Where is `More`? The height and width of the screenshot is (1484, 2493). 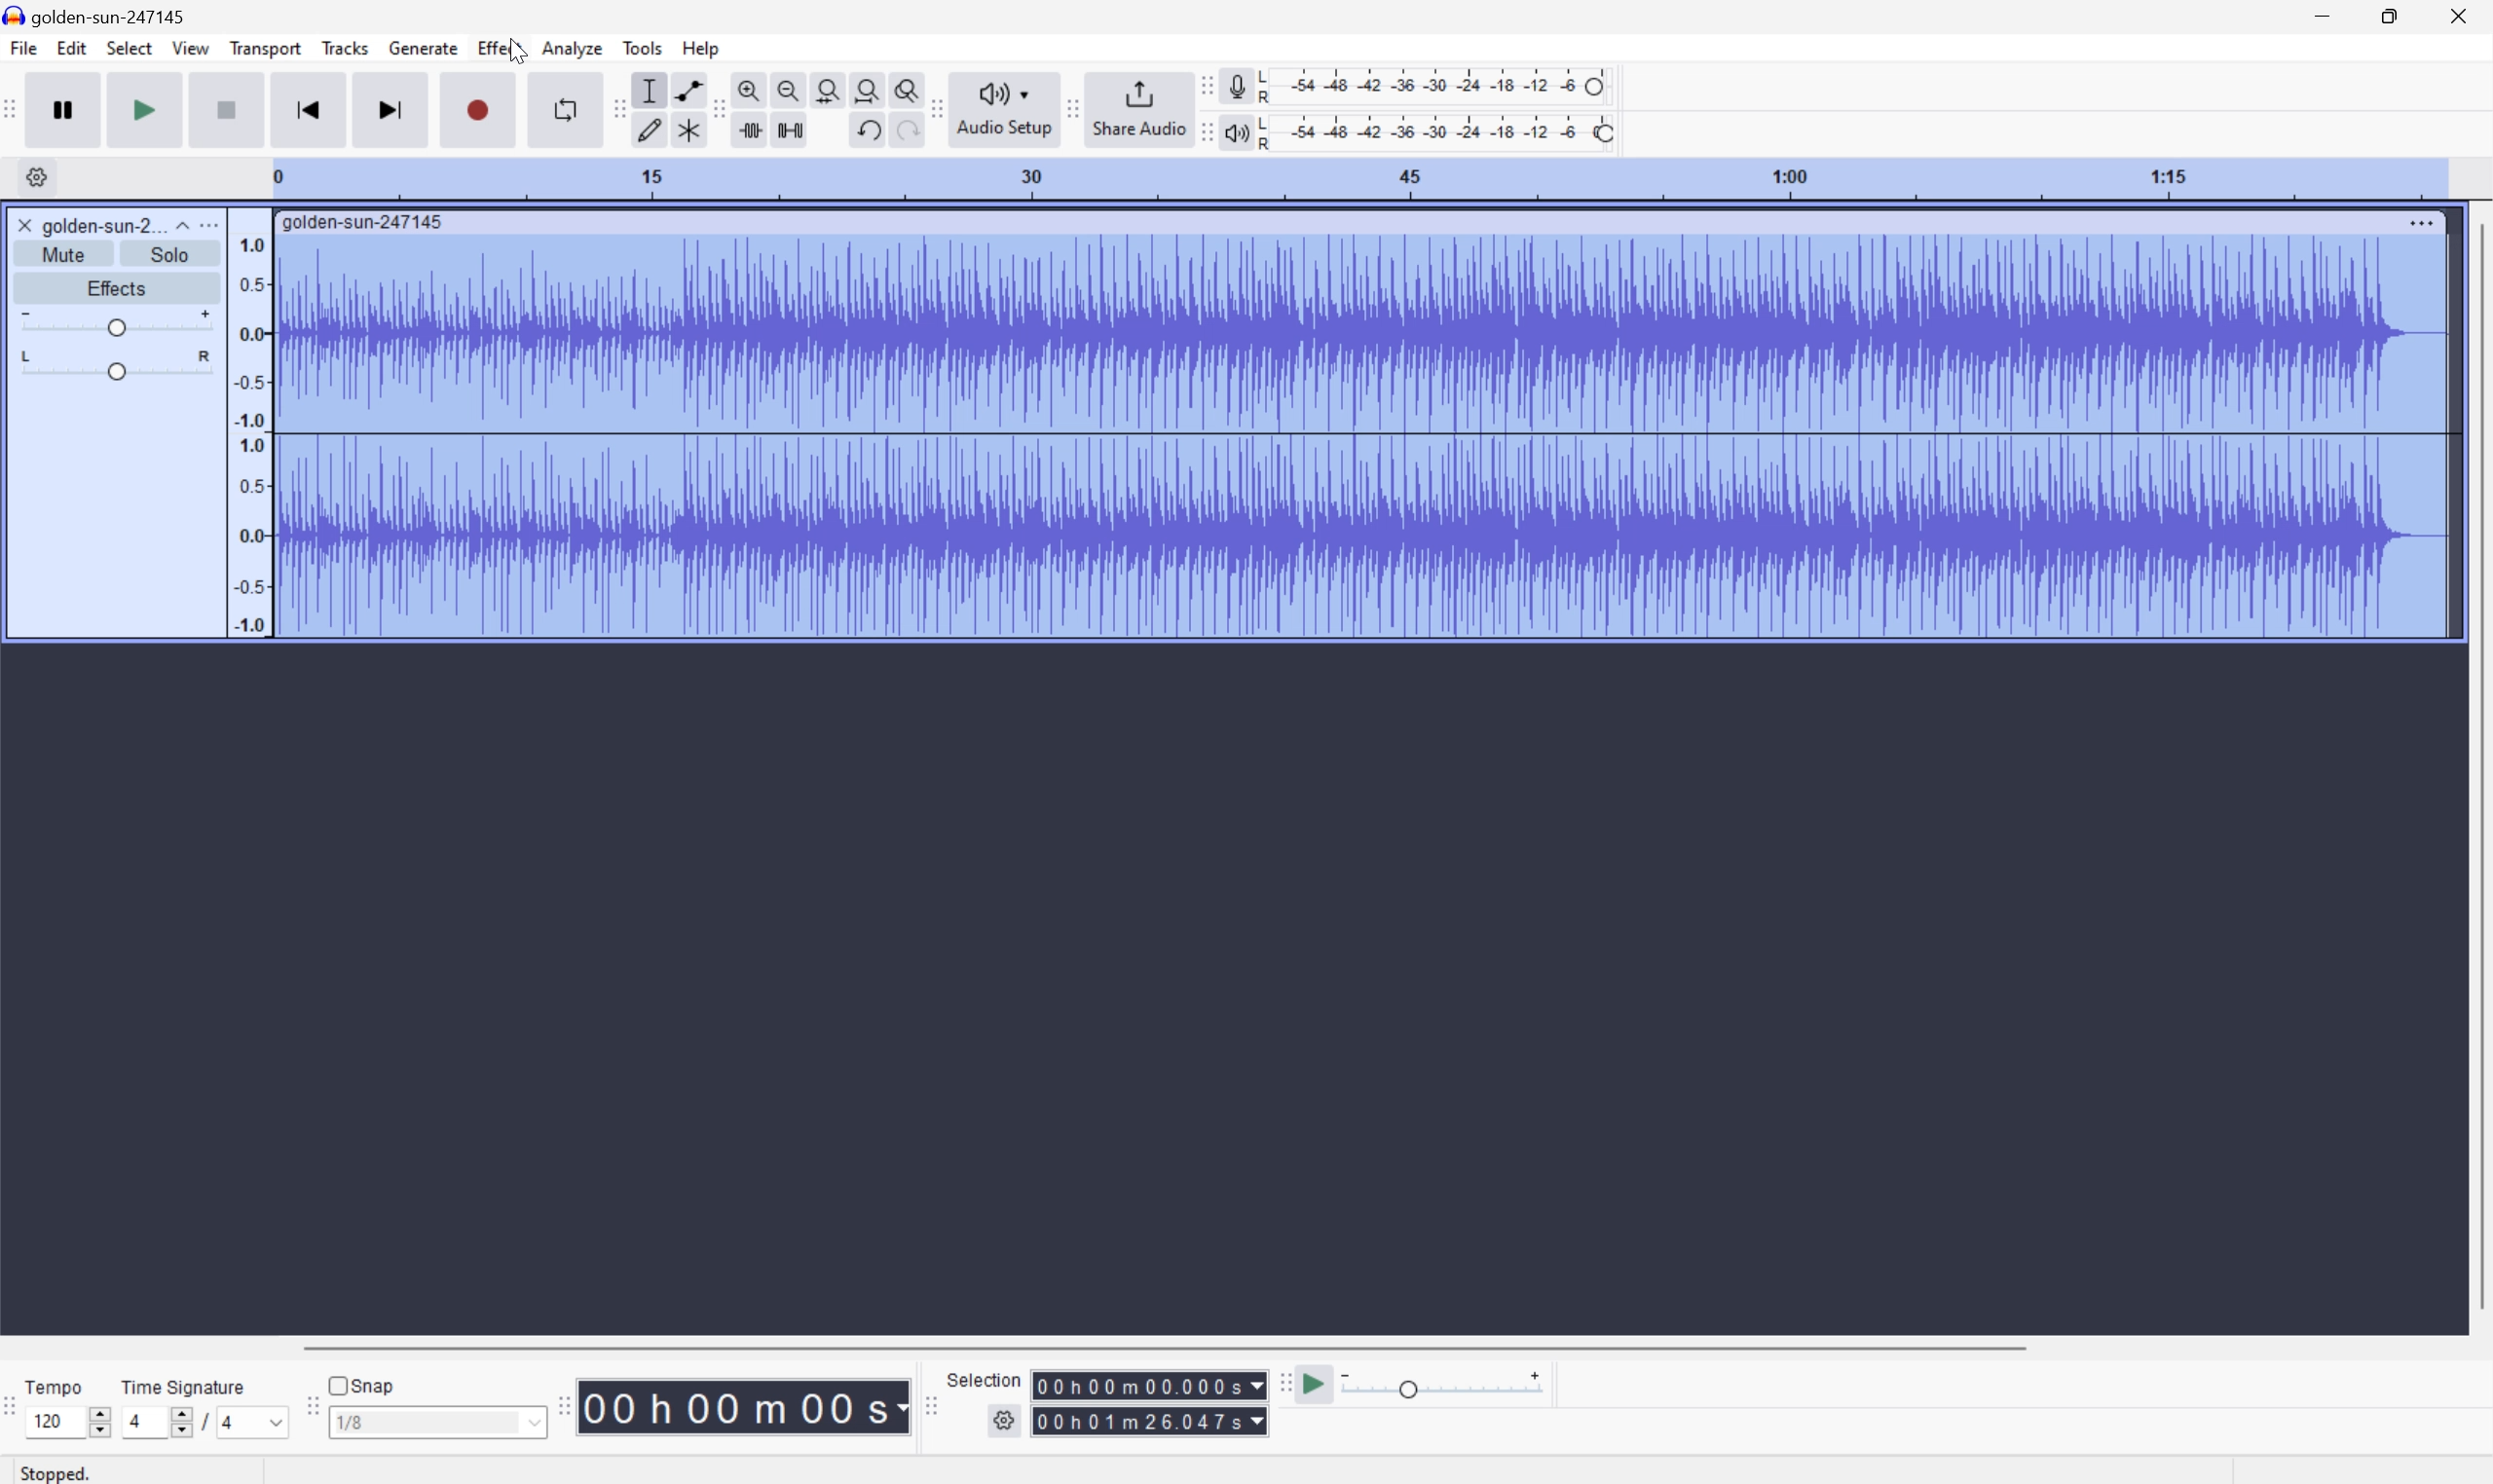
More is located at coordinates (207, 224).